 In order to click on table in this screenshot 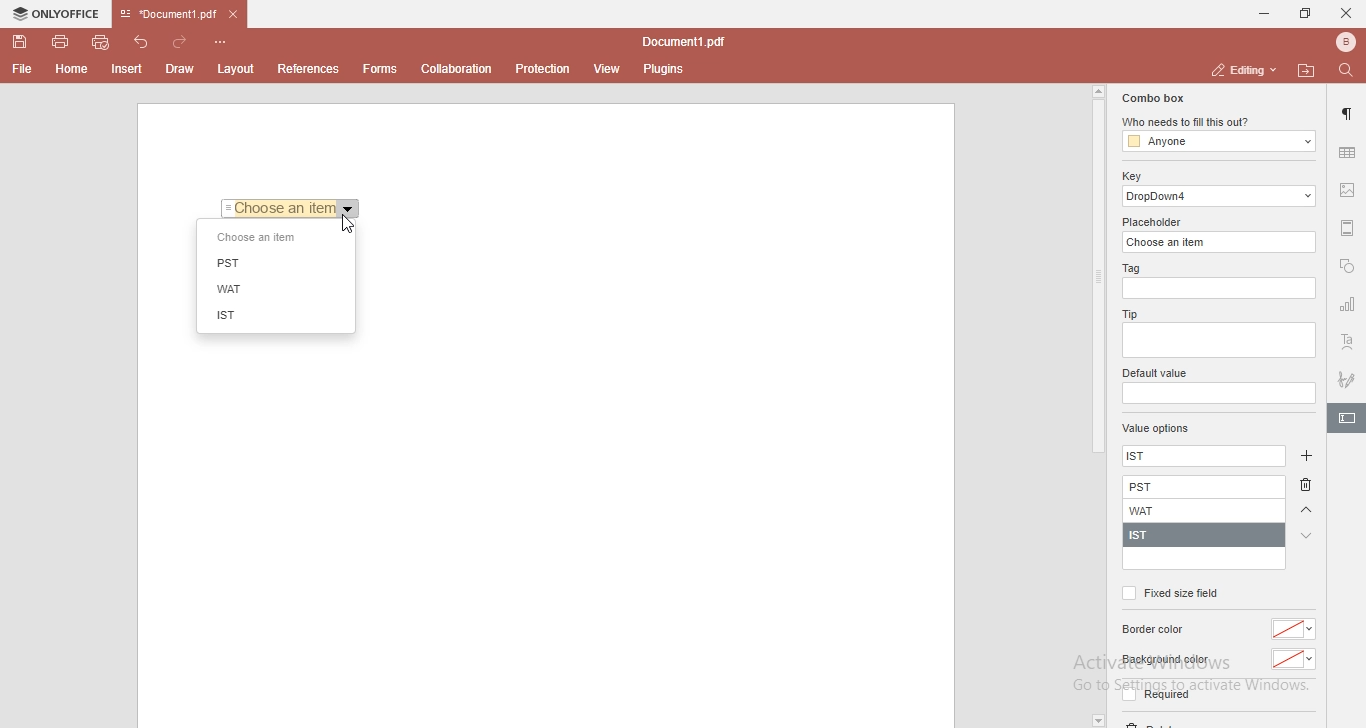, I will do `click(1347, 152)`.